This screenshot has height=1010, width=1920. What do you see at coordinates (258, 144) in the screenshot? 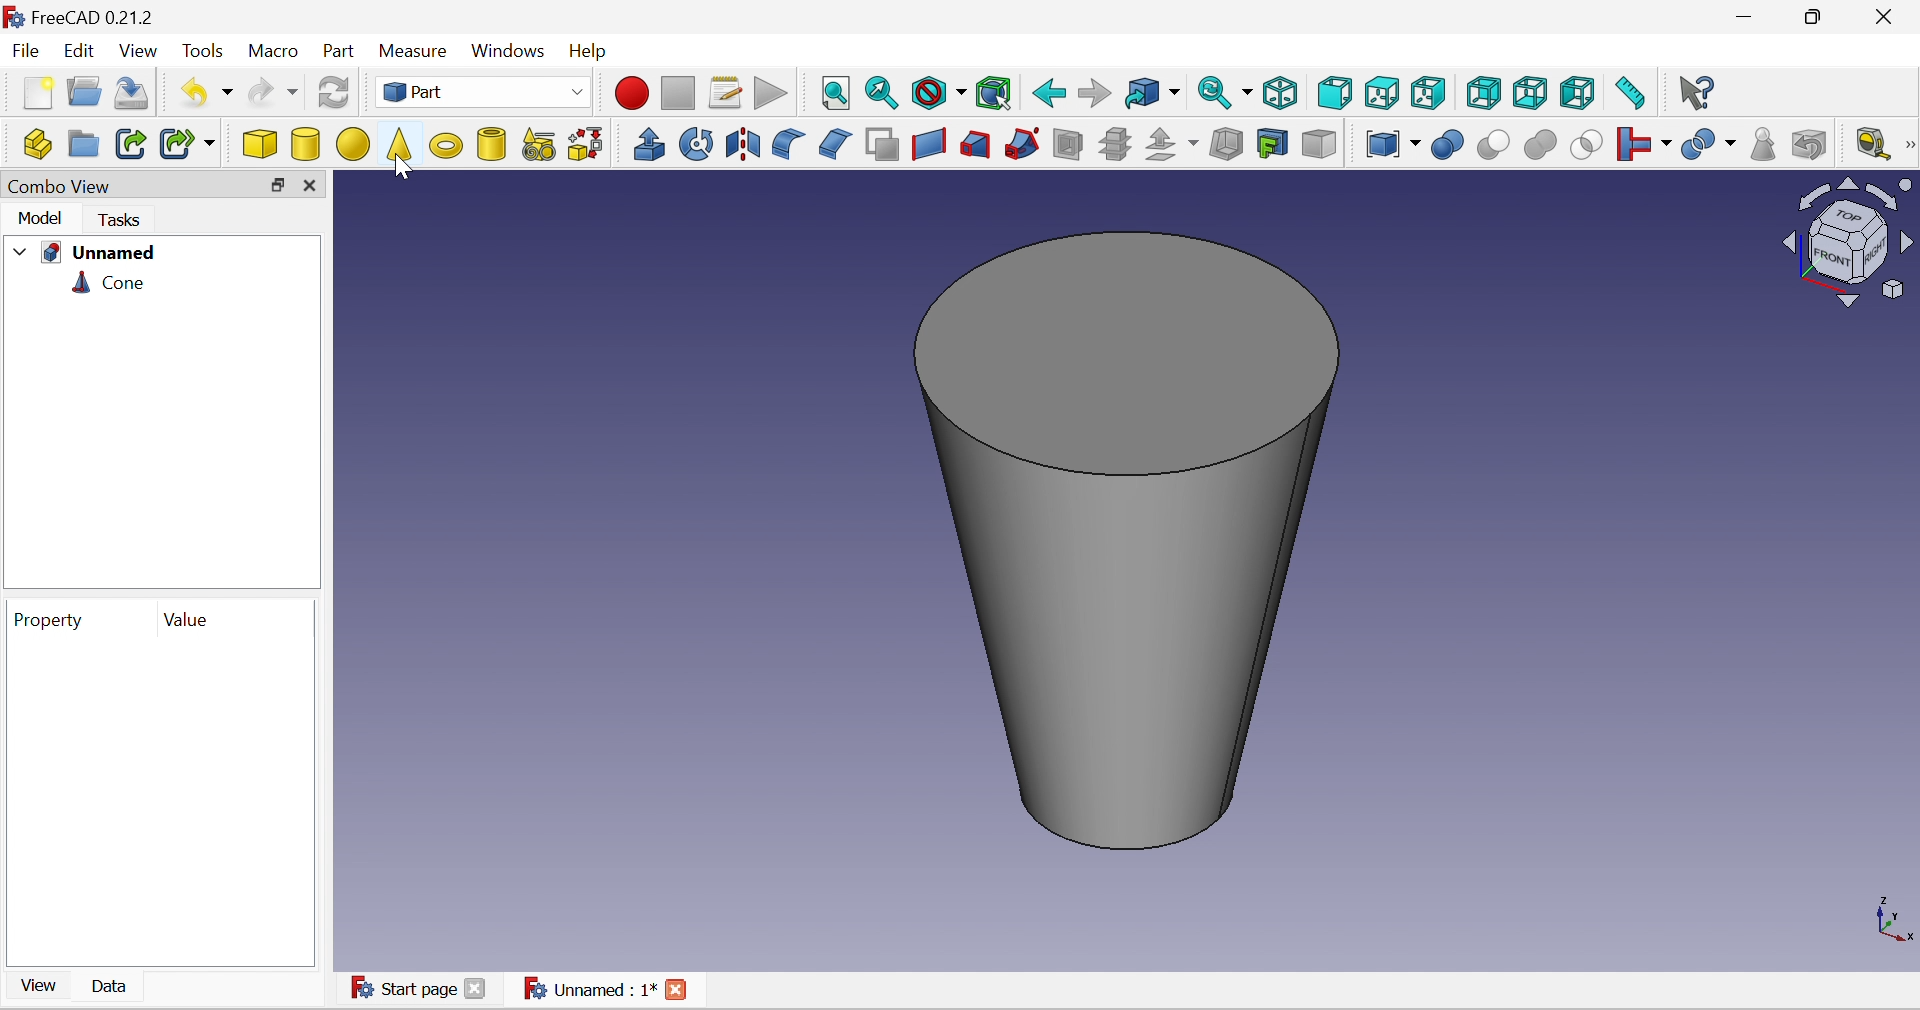
I see `Cube` at bounding box center [258, 144].